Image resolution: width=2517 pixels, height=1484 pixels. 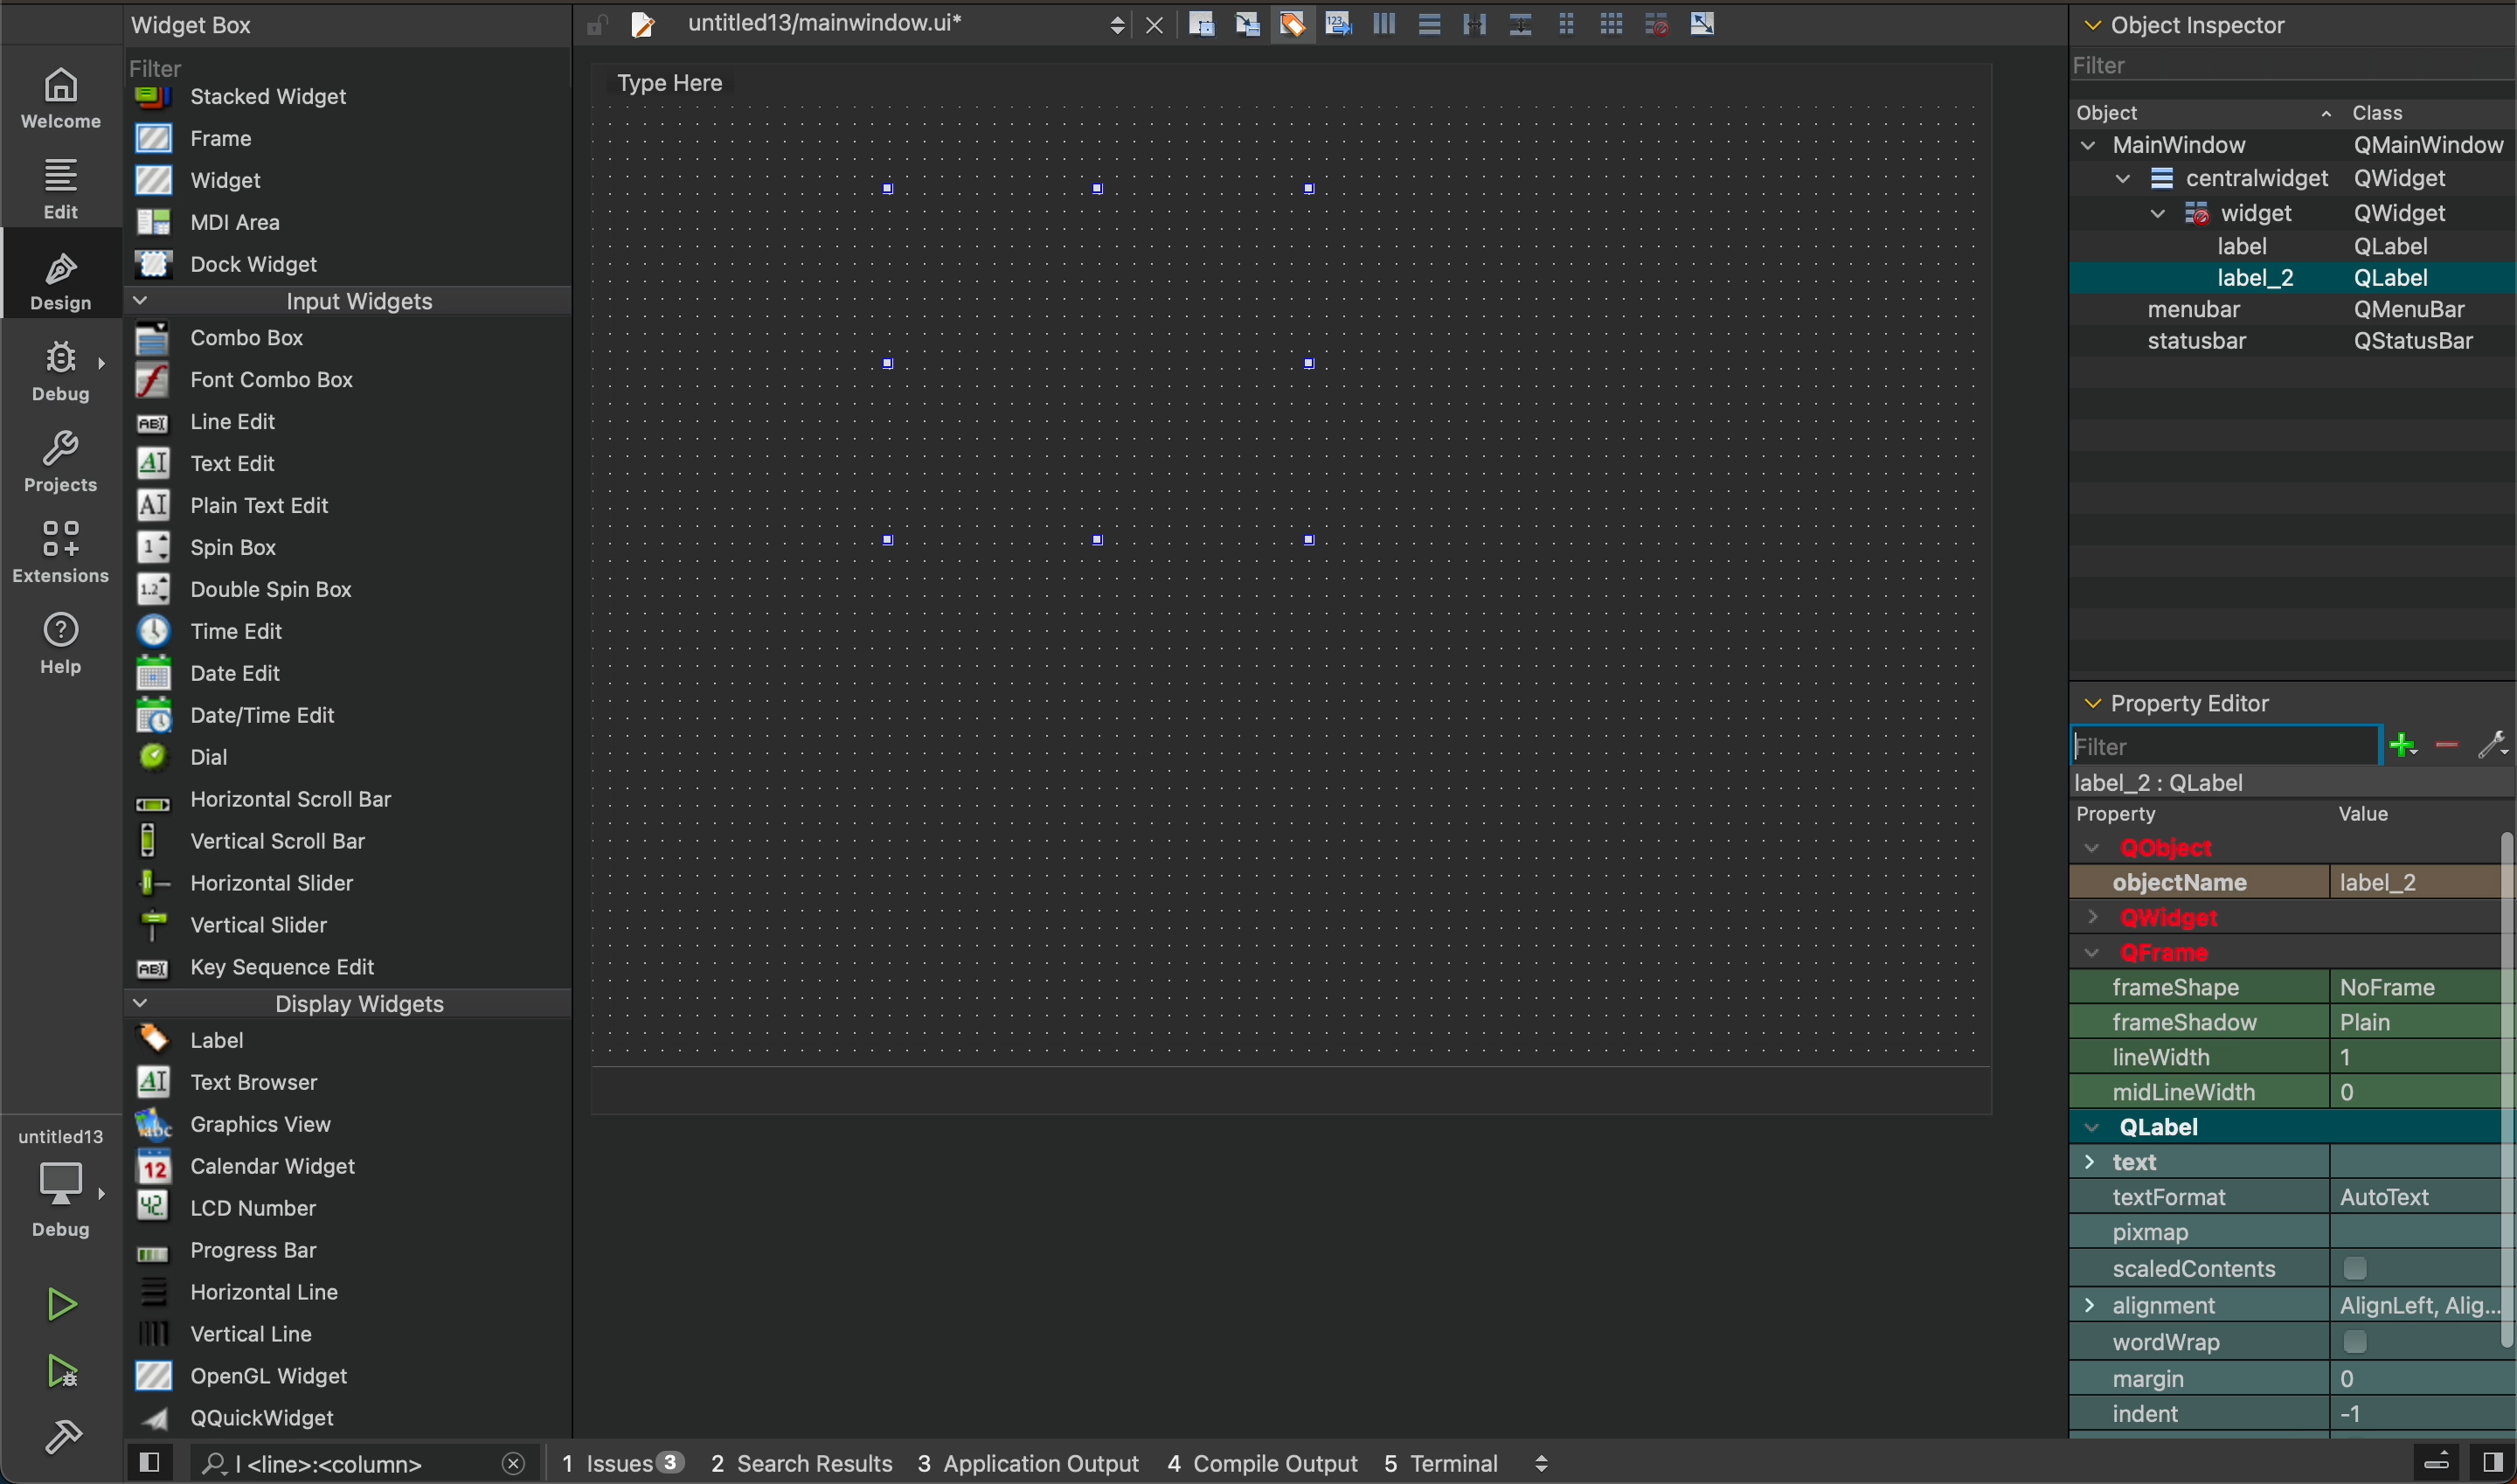 What do you see at coordinates (2254, 702) in the screenshot?
I see `property editor` at bounding box center [2254, 702].